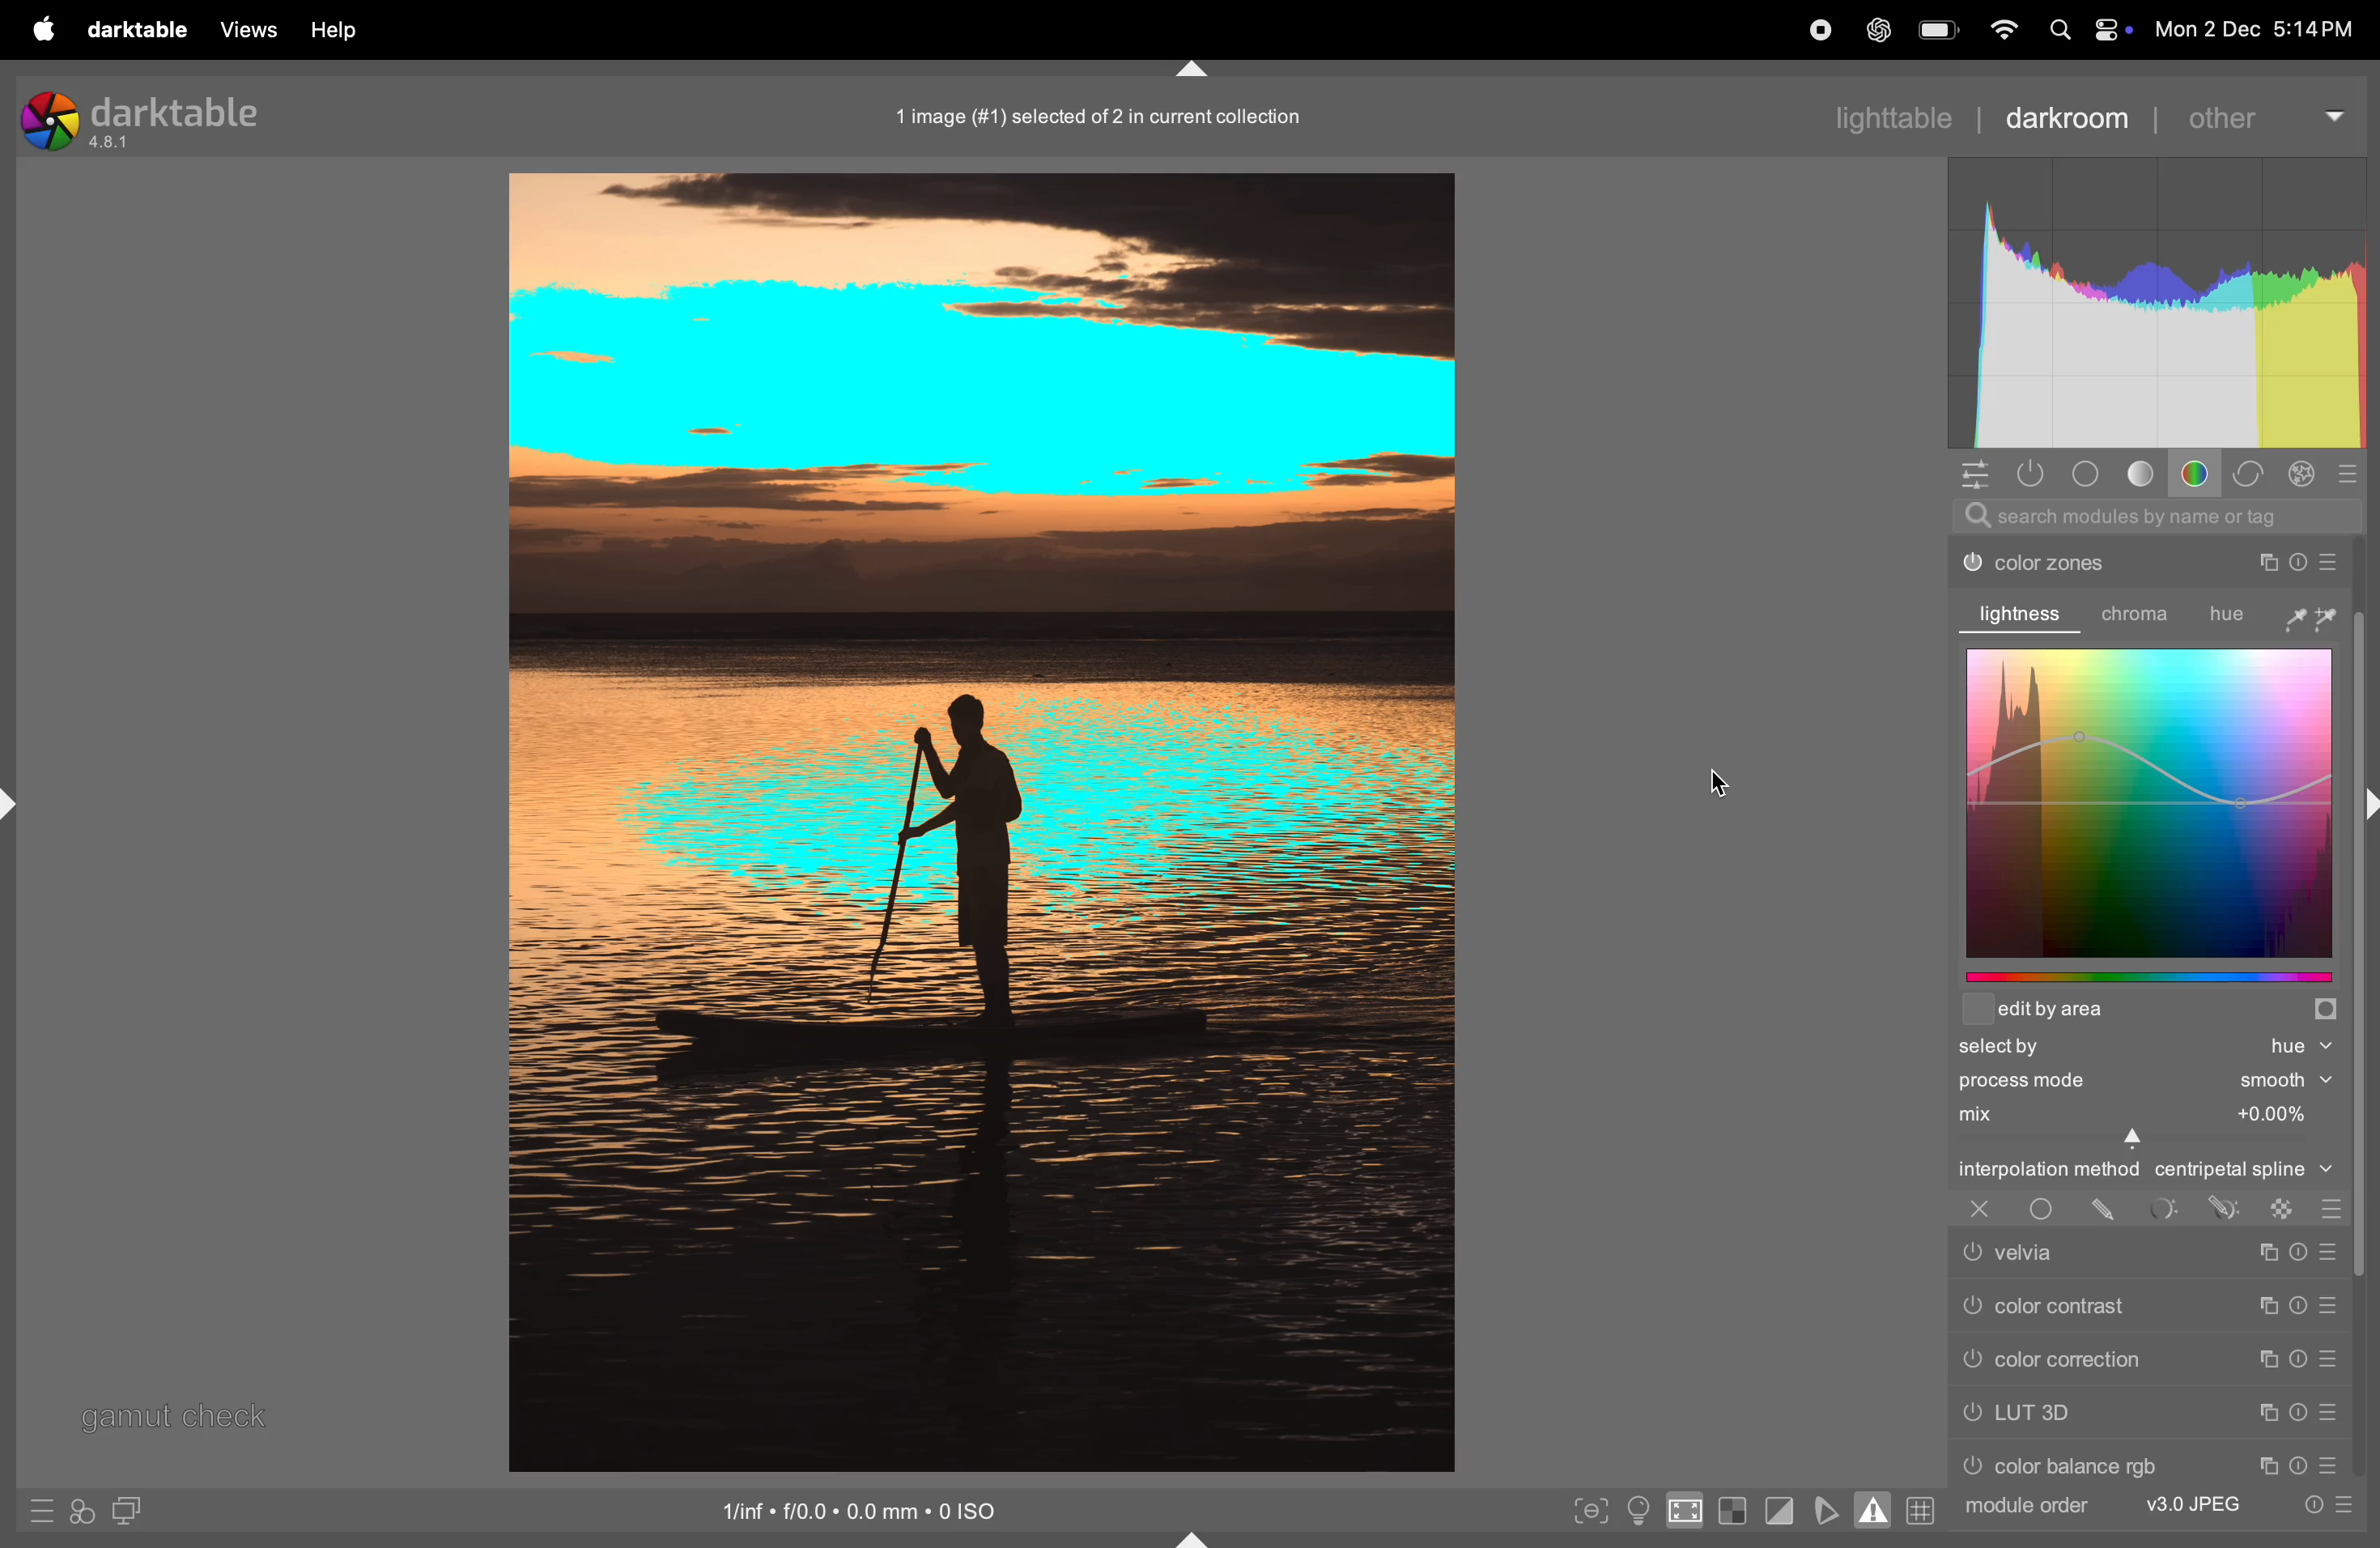 The width and height of the screenshot is (2380, 1548). Describe the element at coordinates (2077, 119) in the screenshot. I see `darkroom` at that location.